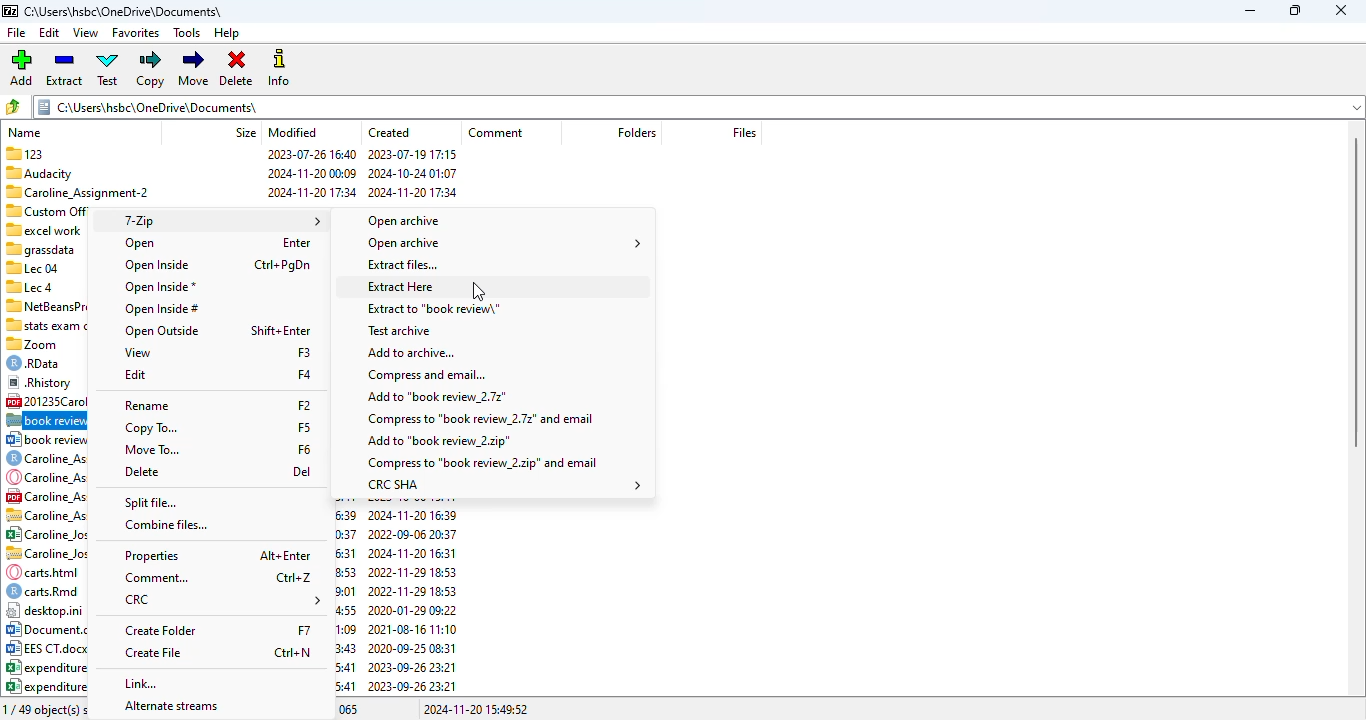  Describe the element at coordinates (149, 502) in the screenshot. I see `split file` at that location.